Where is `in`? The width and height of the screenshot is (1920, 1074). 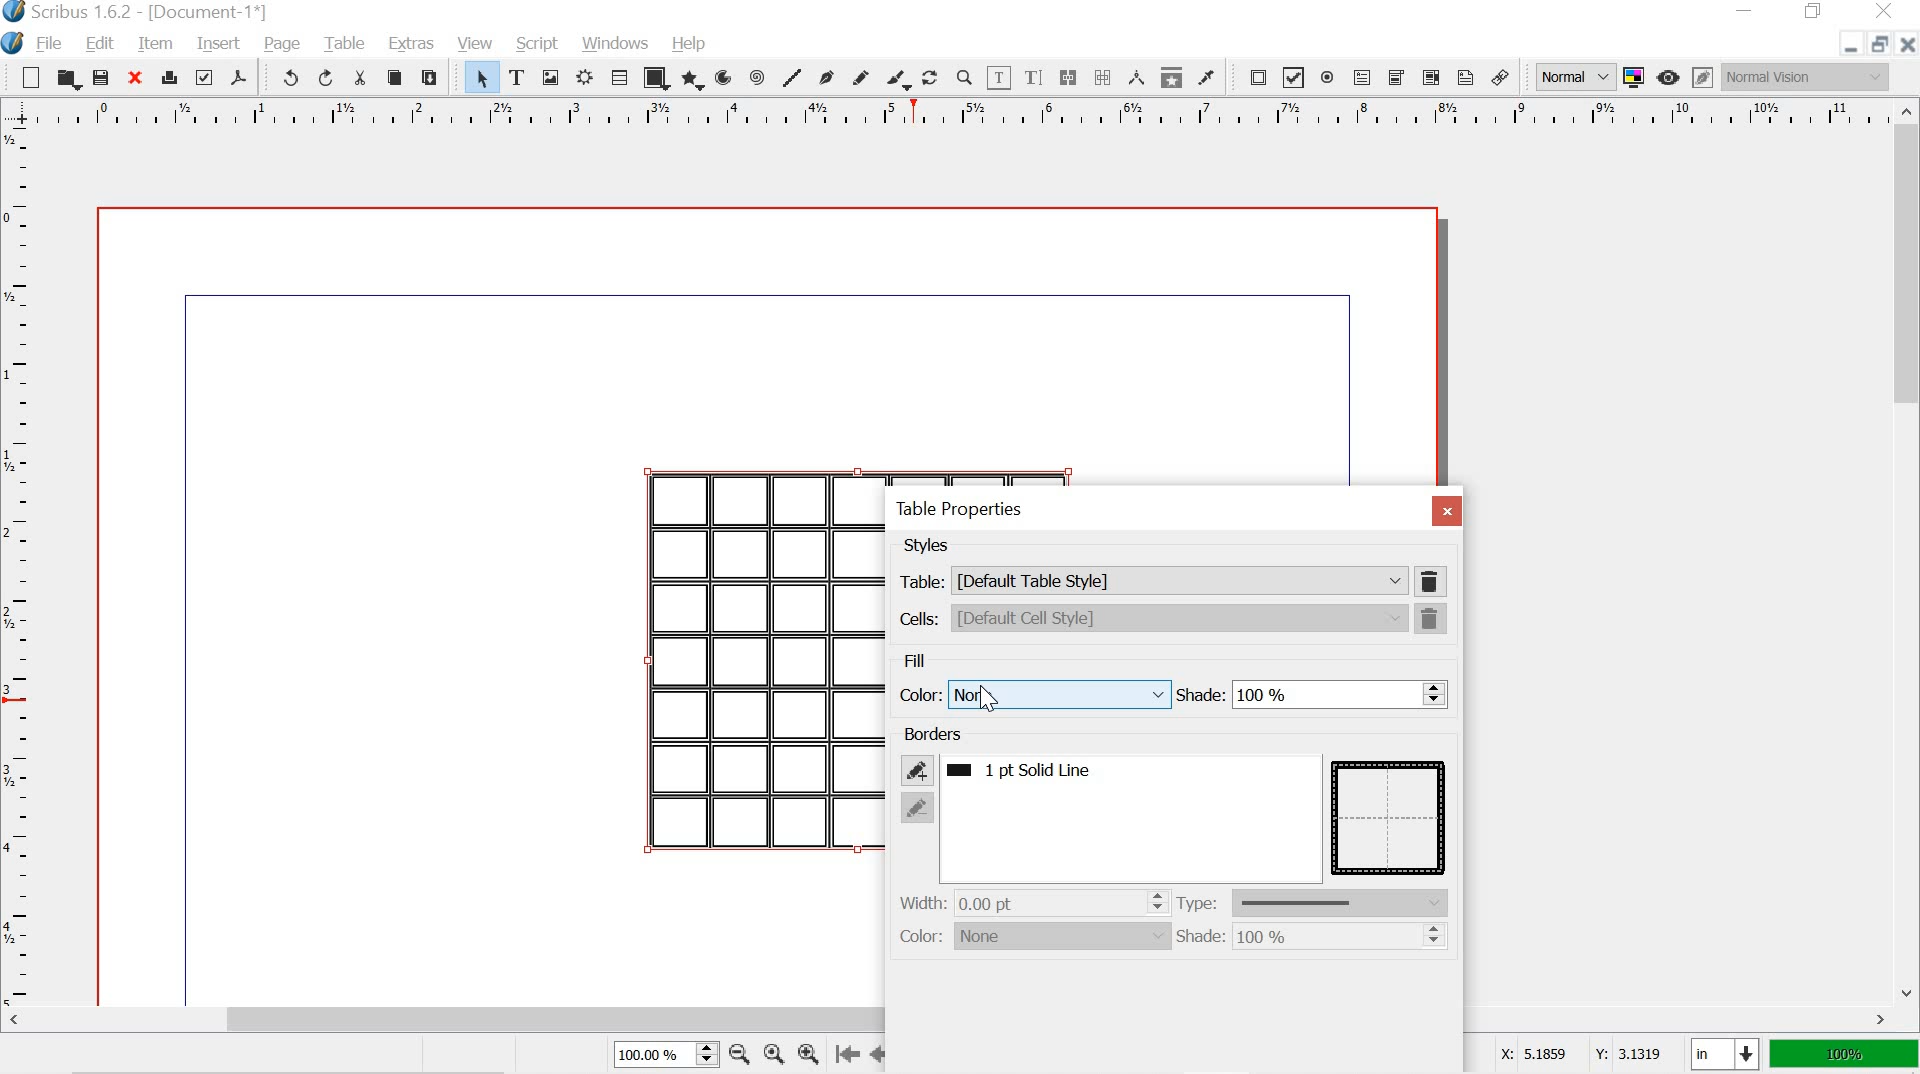 in is located at coordinates (1722, 1055).